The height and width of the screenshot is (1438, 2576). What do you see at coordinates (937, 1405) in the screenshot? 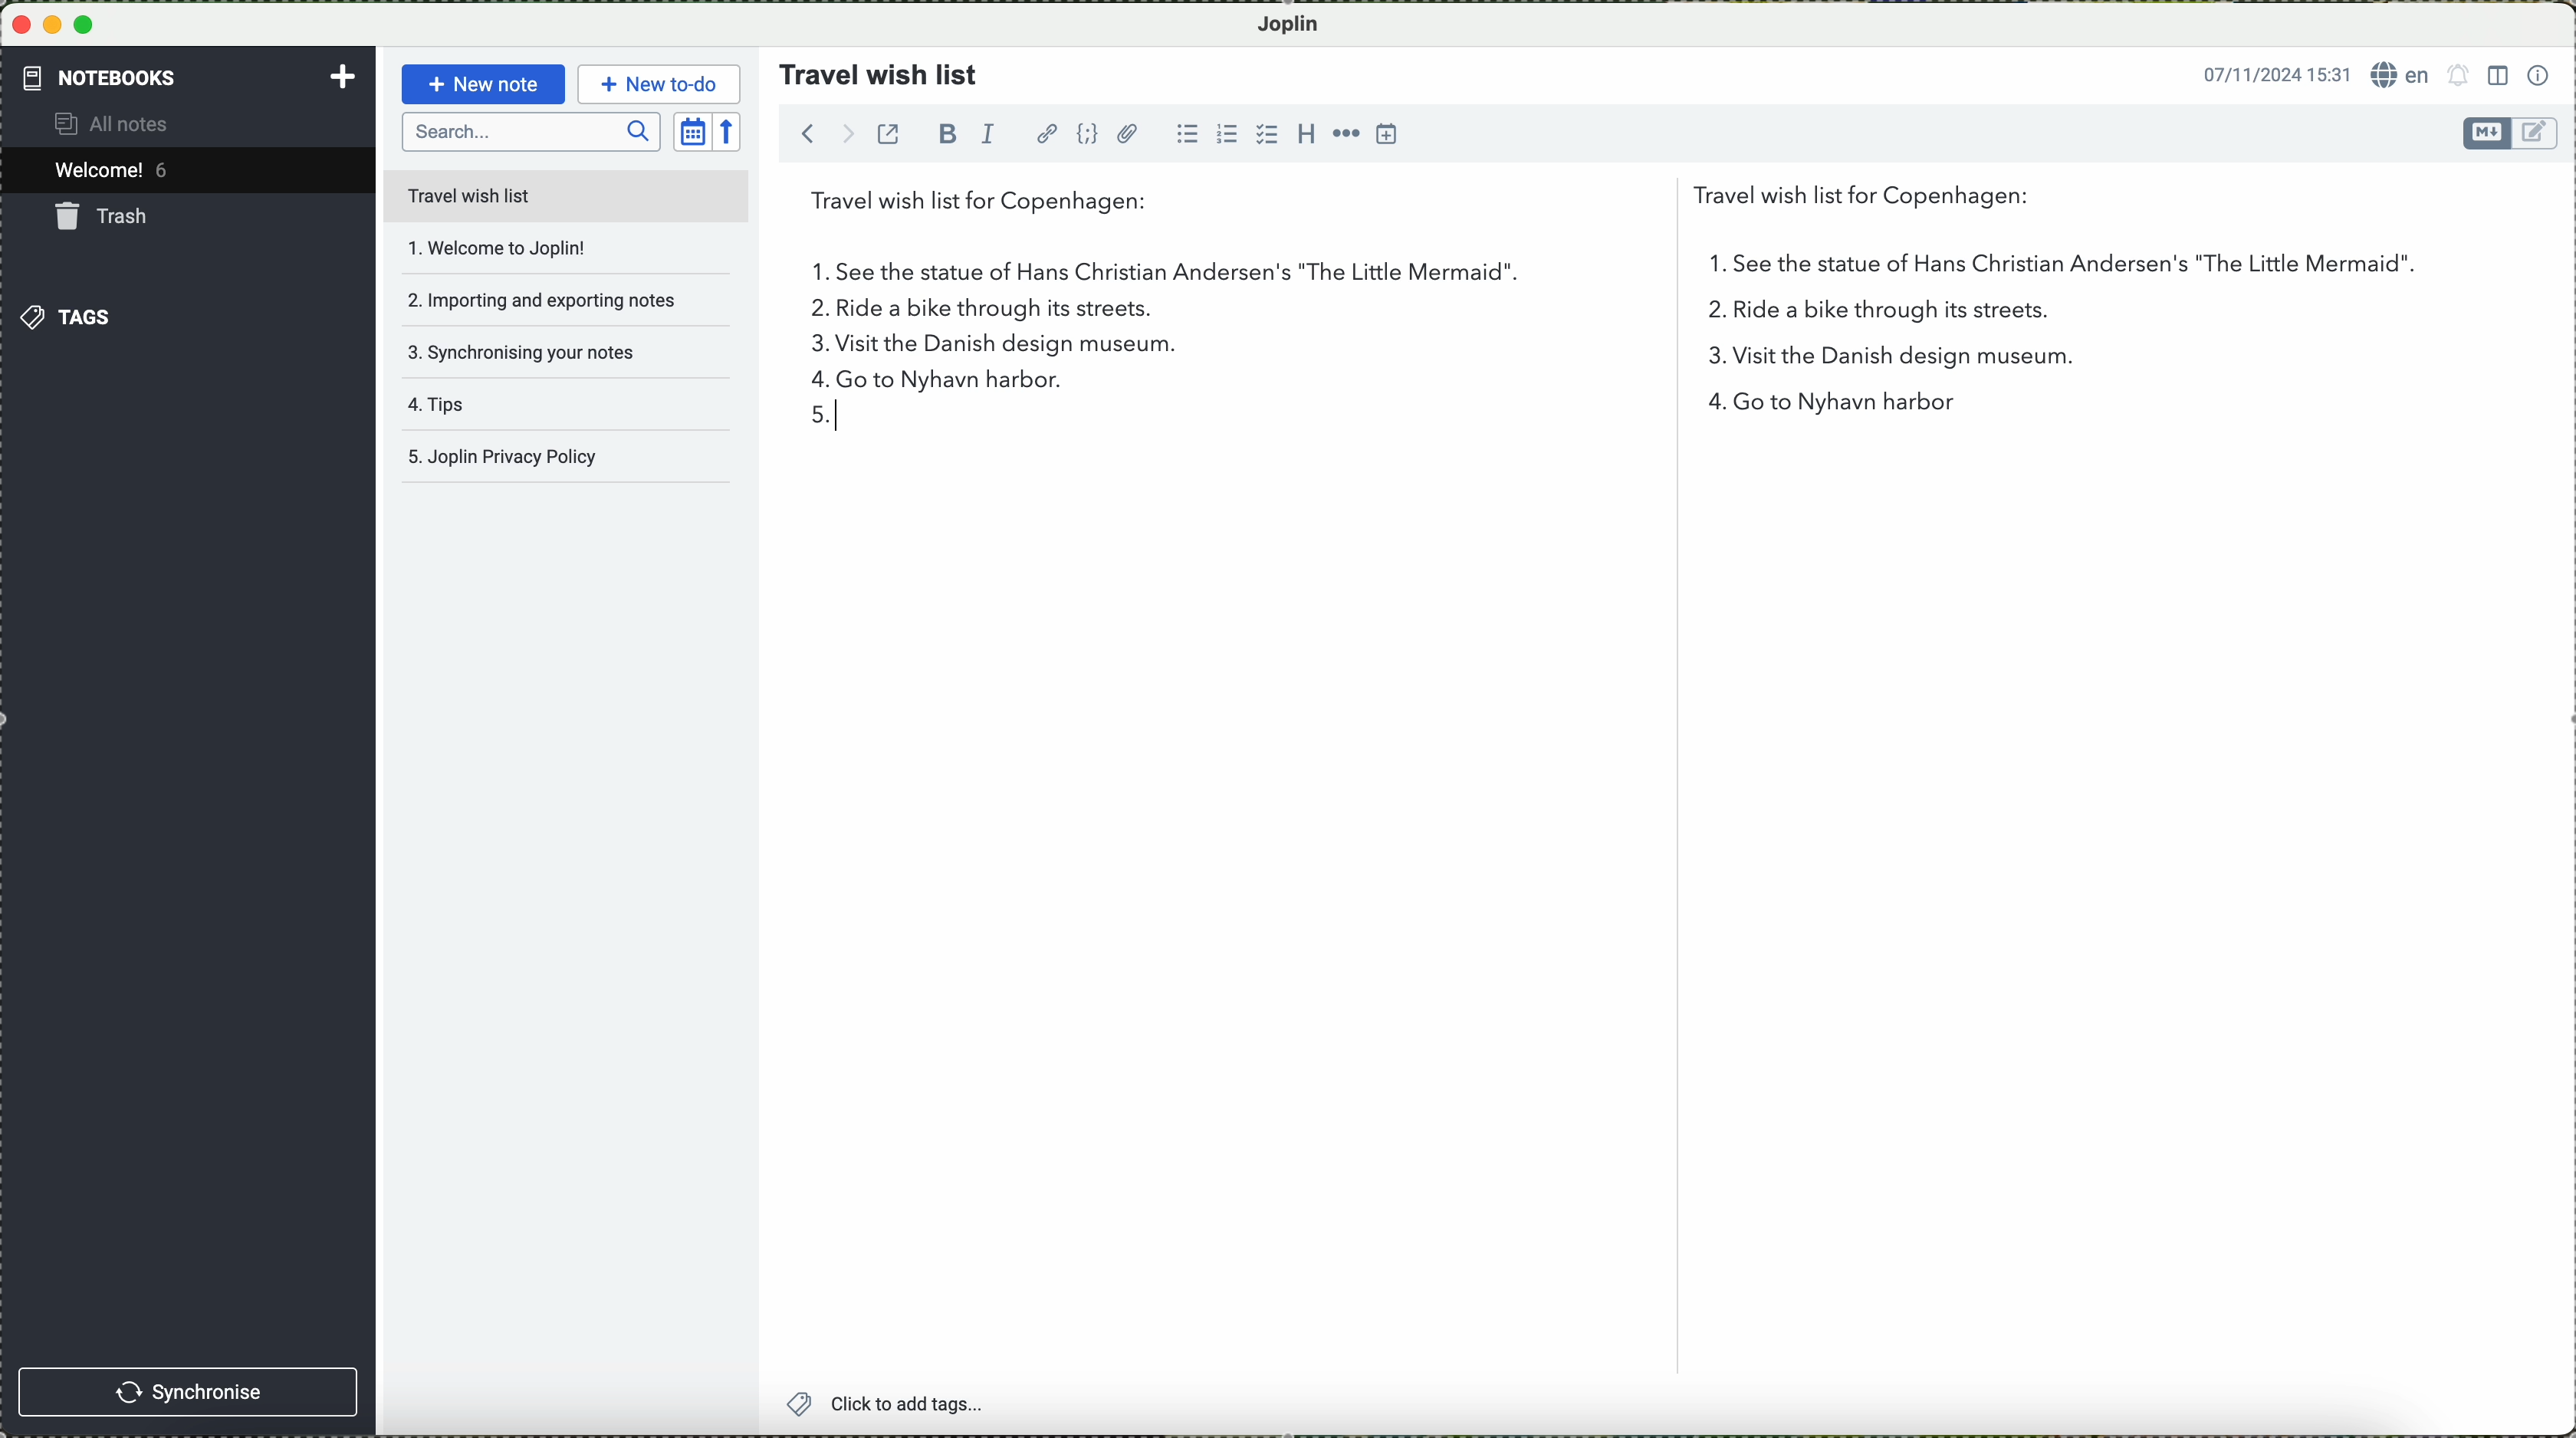
I see `click to add tags` at bounding box center [937, 1405].